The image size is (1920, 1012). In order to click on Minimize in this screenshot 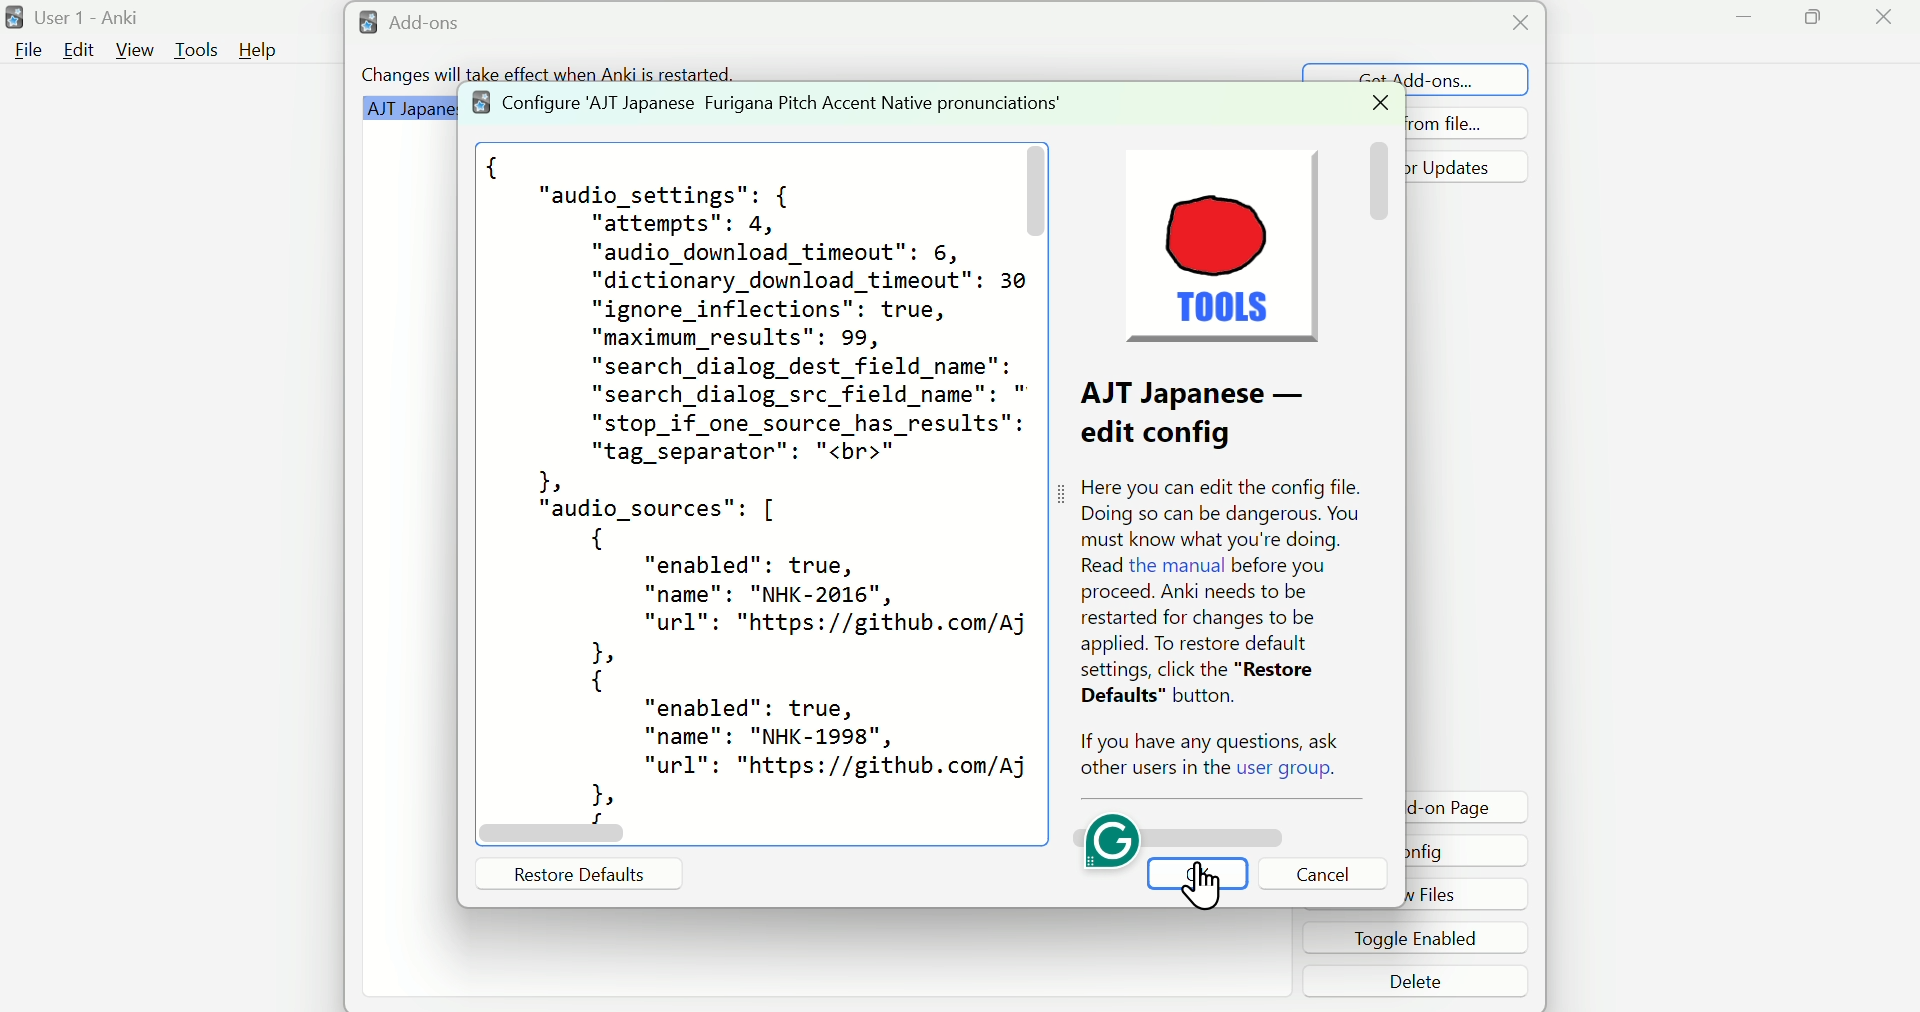, I will do `click(1753, 27)`.